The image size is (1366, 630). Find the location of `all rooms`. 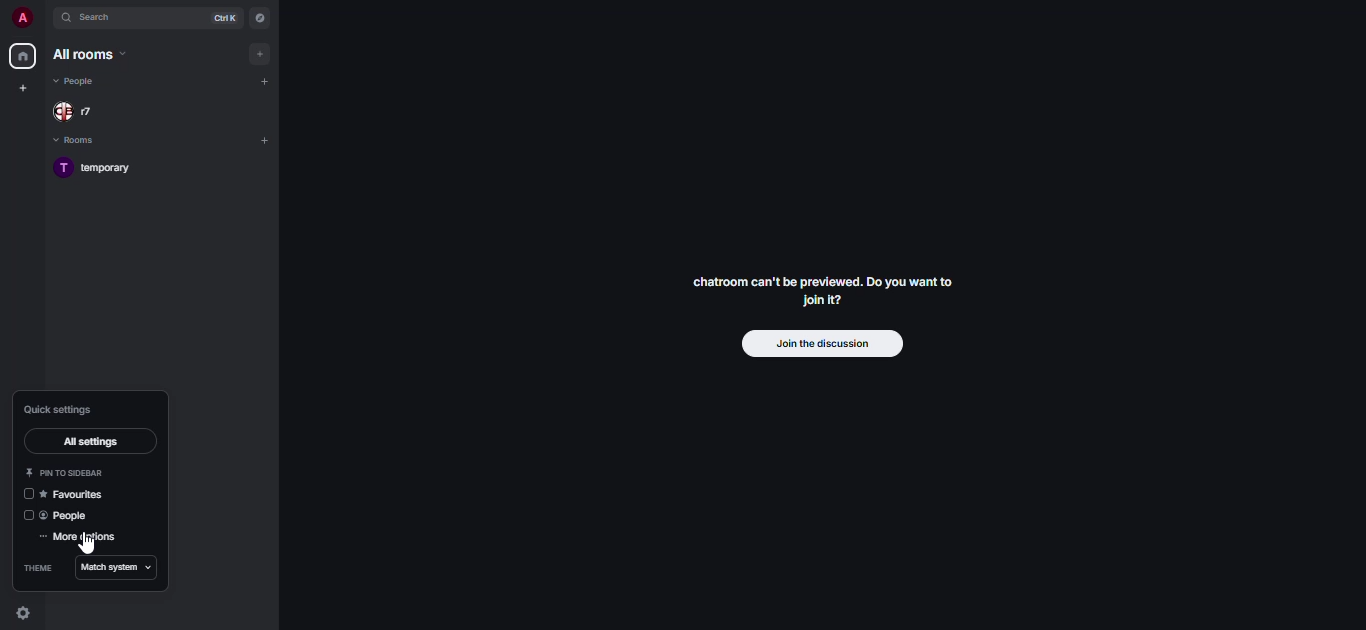

all rooms is located at coordinates (88, 55).